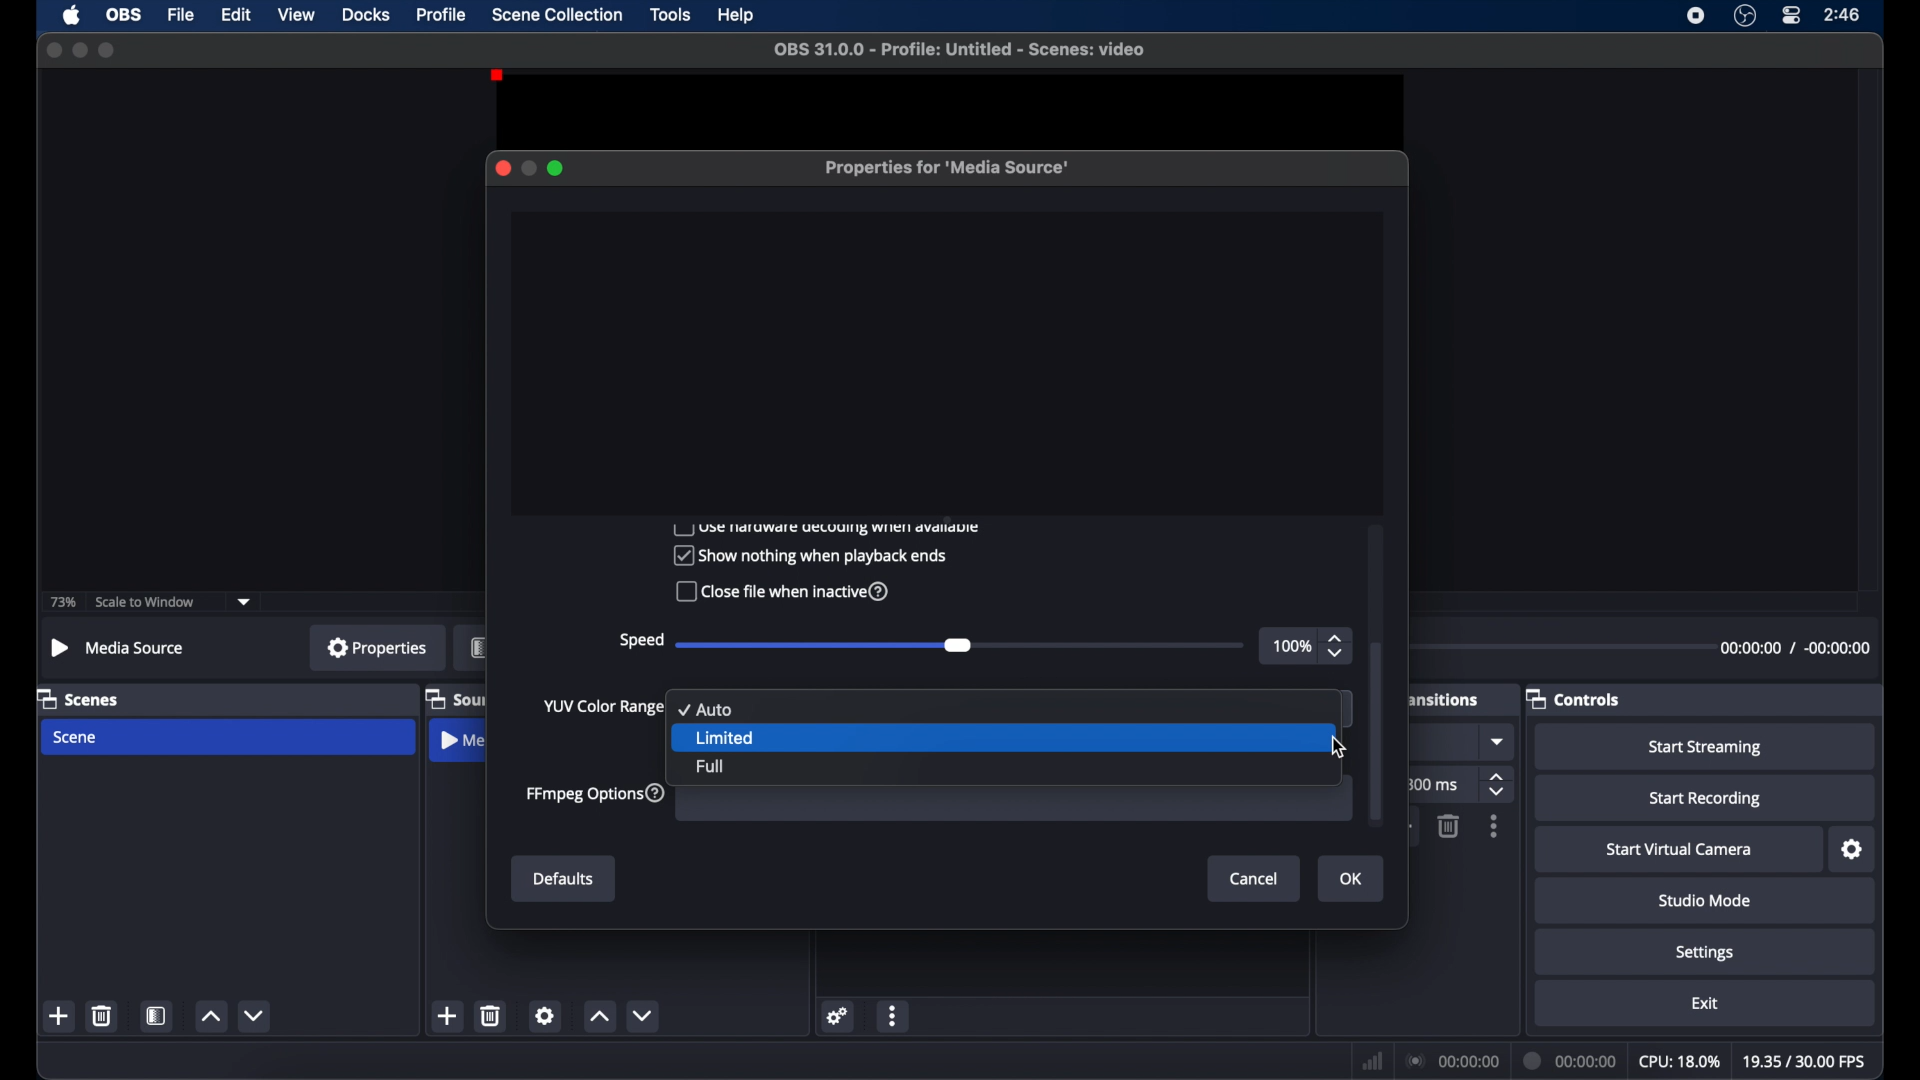 The width and height of the screenshot is (1920, 1080). What do you see at coordinates (589, 792) in the screenshot?
I see `ffmpeg options` at bounding box center [589, 792].